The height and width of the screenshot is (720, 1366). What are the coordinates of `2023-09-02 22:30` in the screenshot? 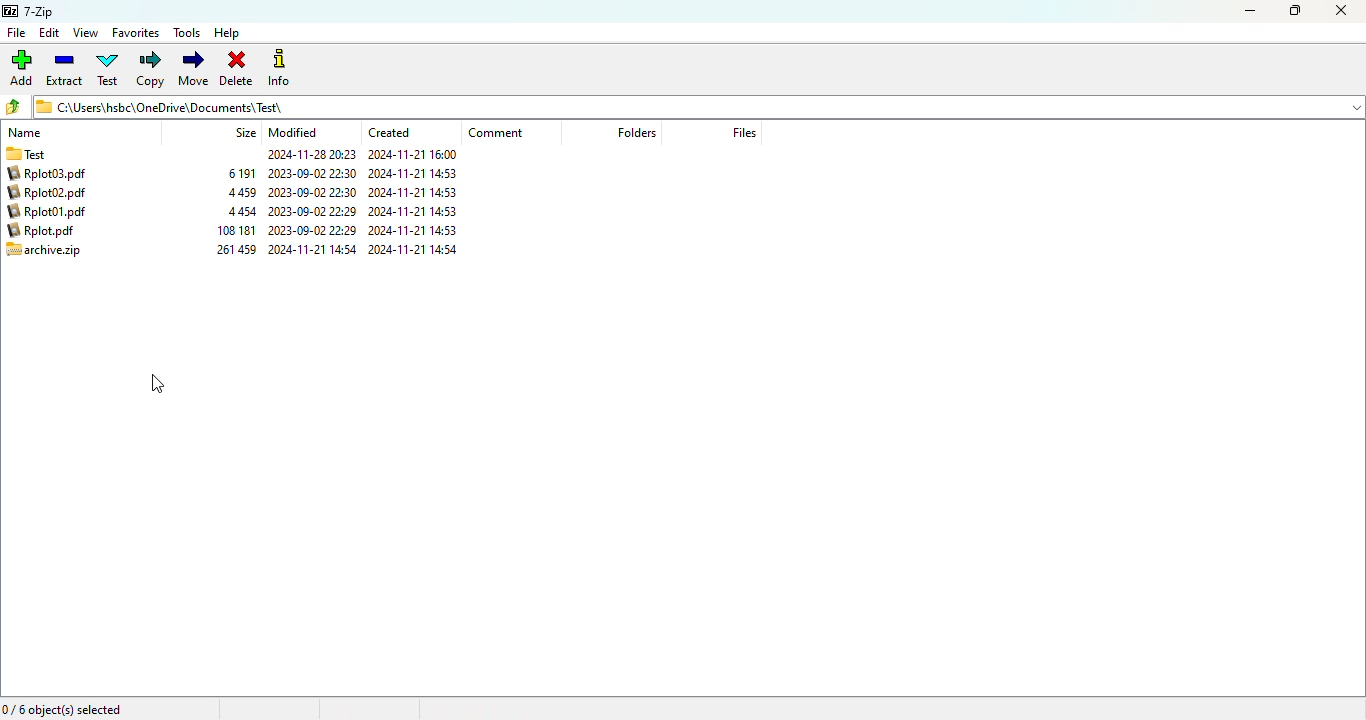 It's located at (313, 211).